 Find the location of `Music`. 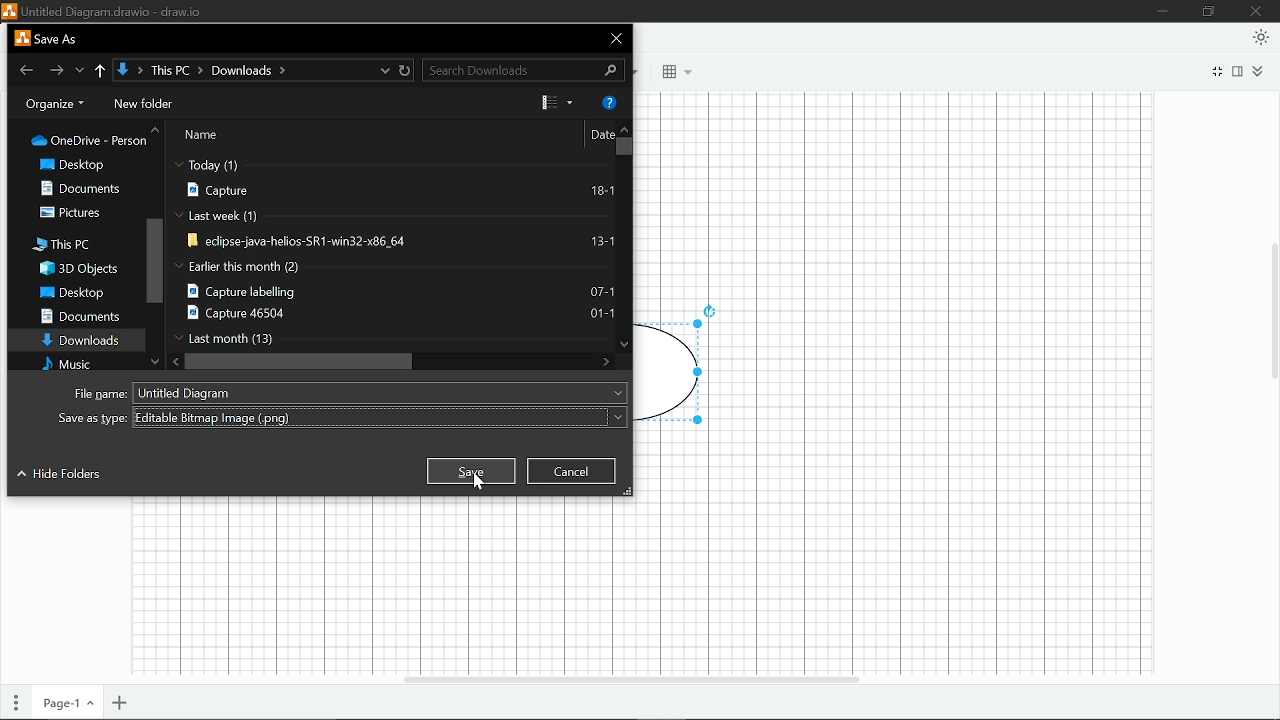

Music is located at coordinates (81, 365).